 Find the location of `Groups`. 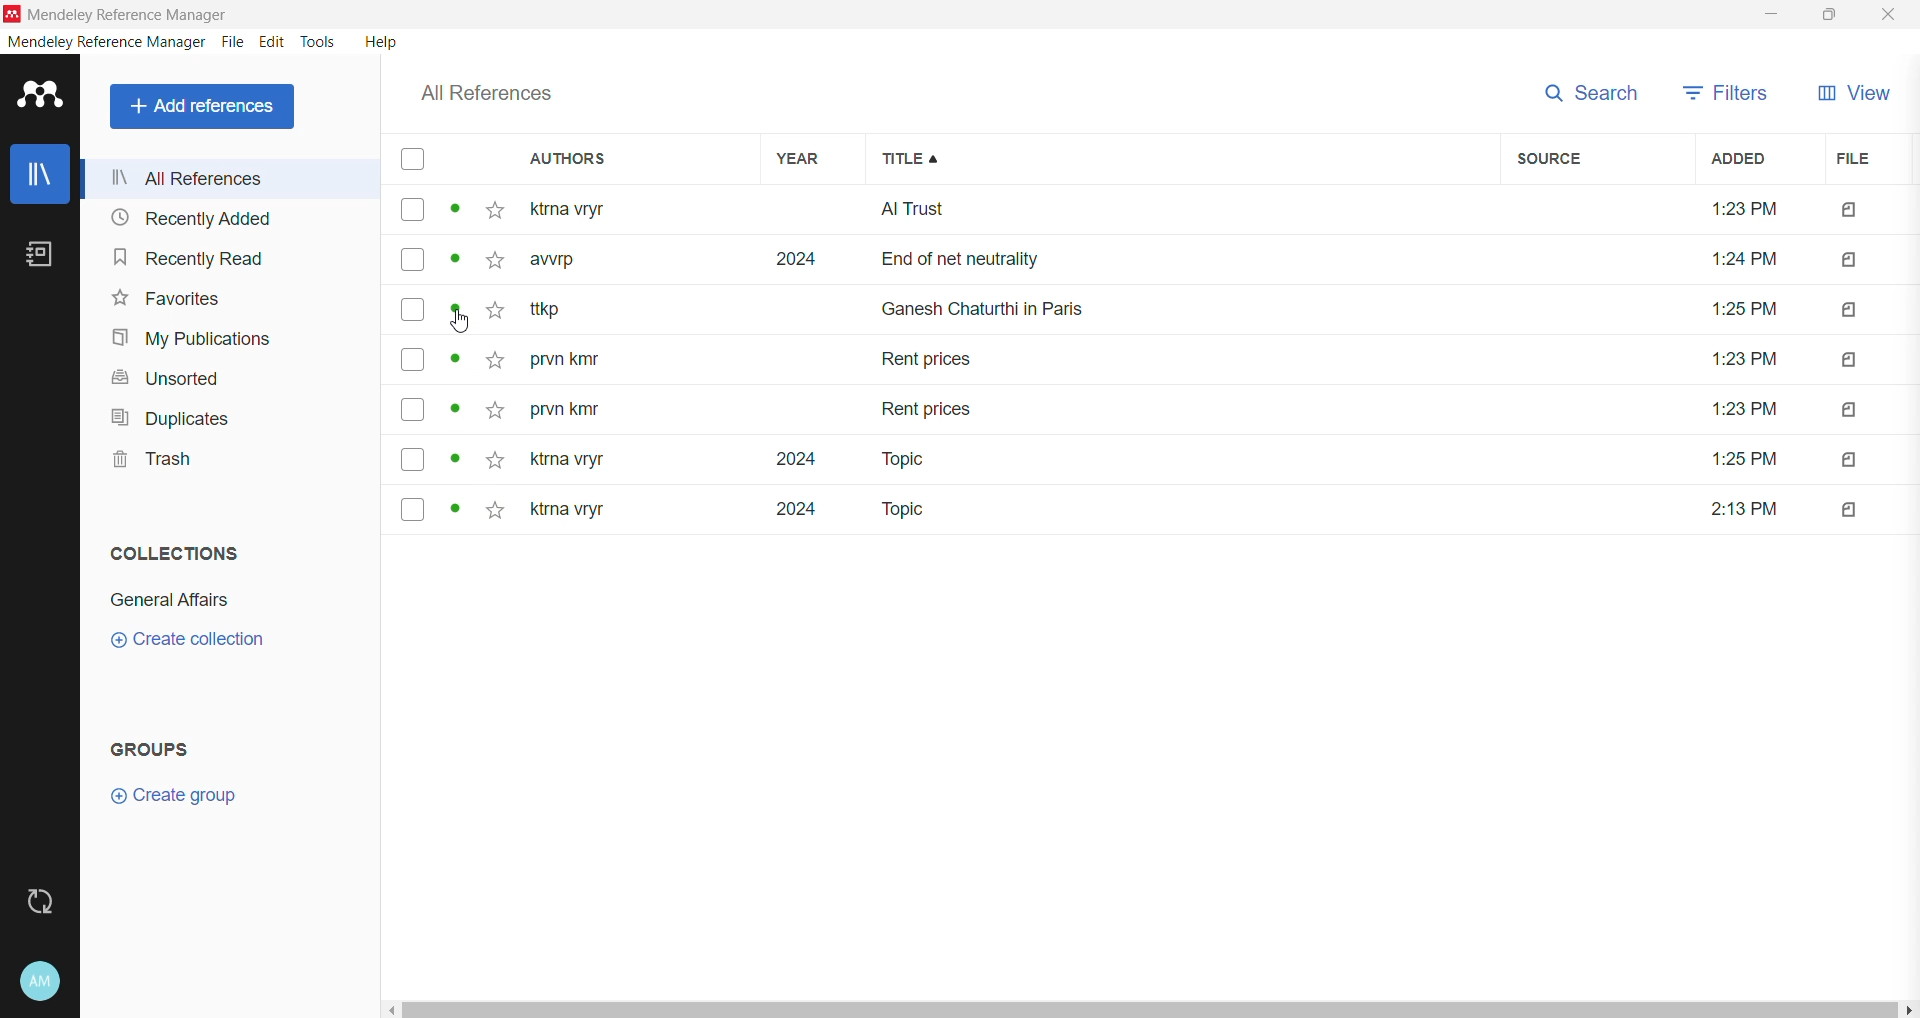

Groups is located at coordinates (170, 745).